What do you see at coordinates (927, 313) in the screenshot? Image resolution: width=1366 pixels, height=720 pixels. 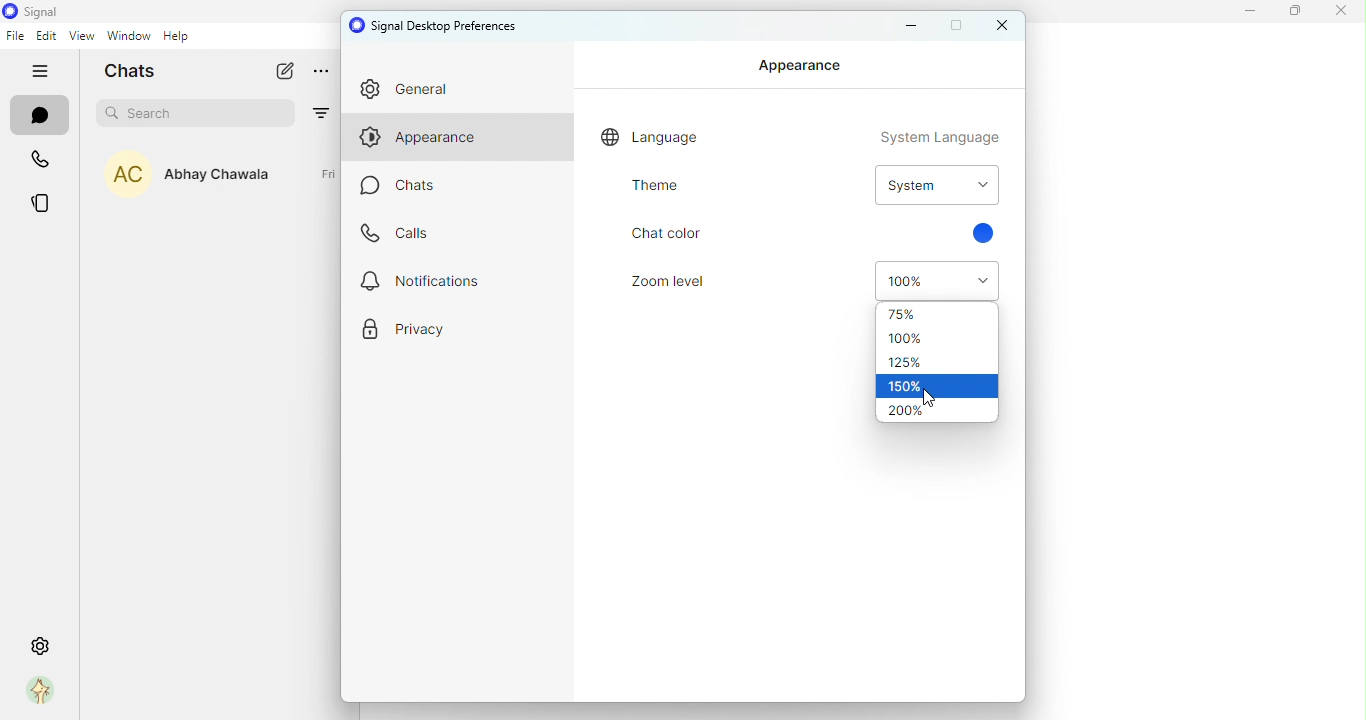 I see `75%` at bounding box center [927, 313].